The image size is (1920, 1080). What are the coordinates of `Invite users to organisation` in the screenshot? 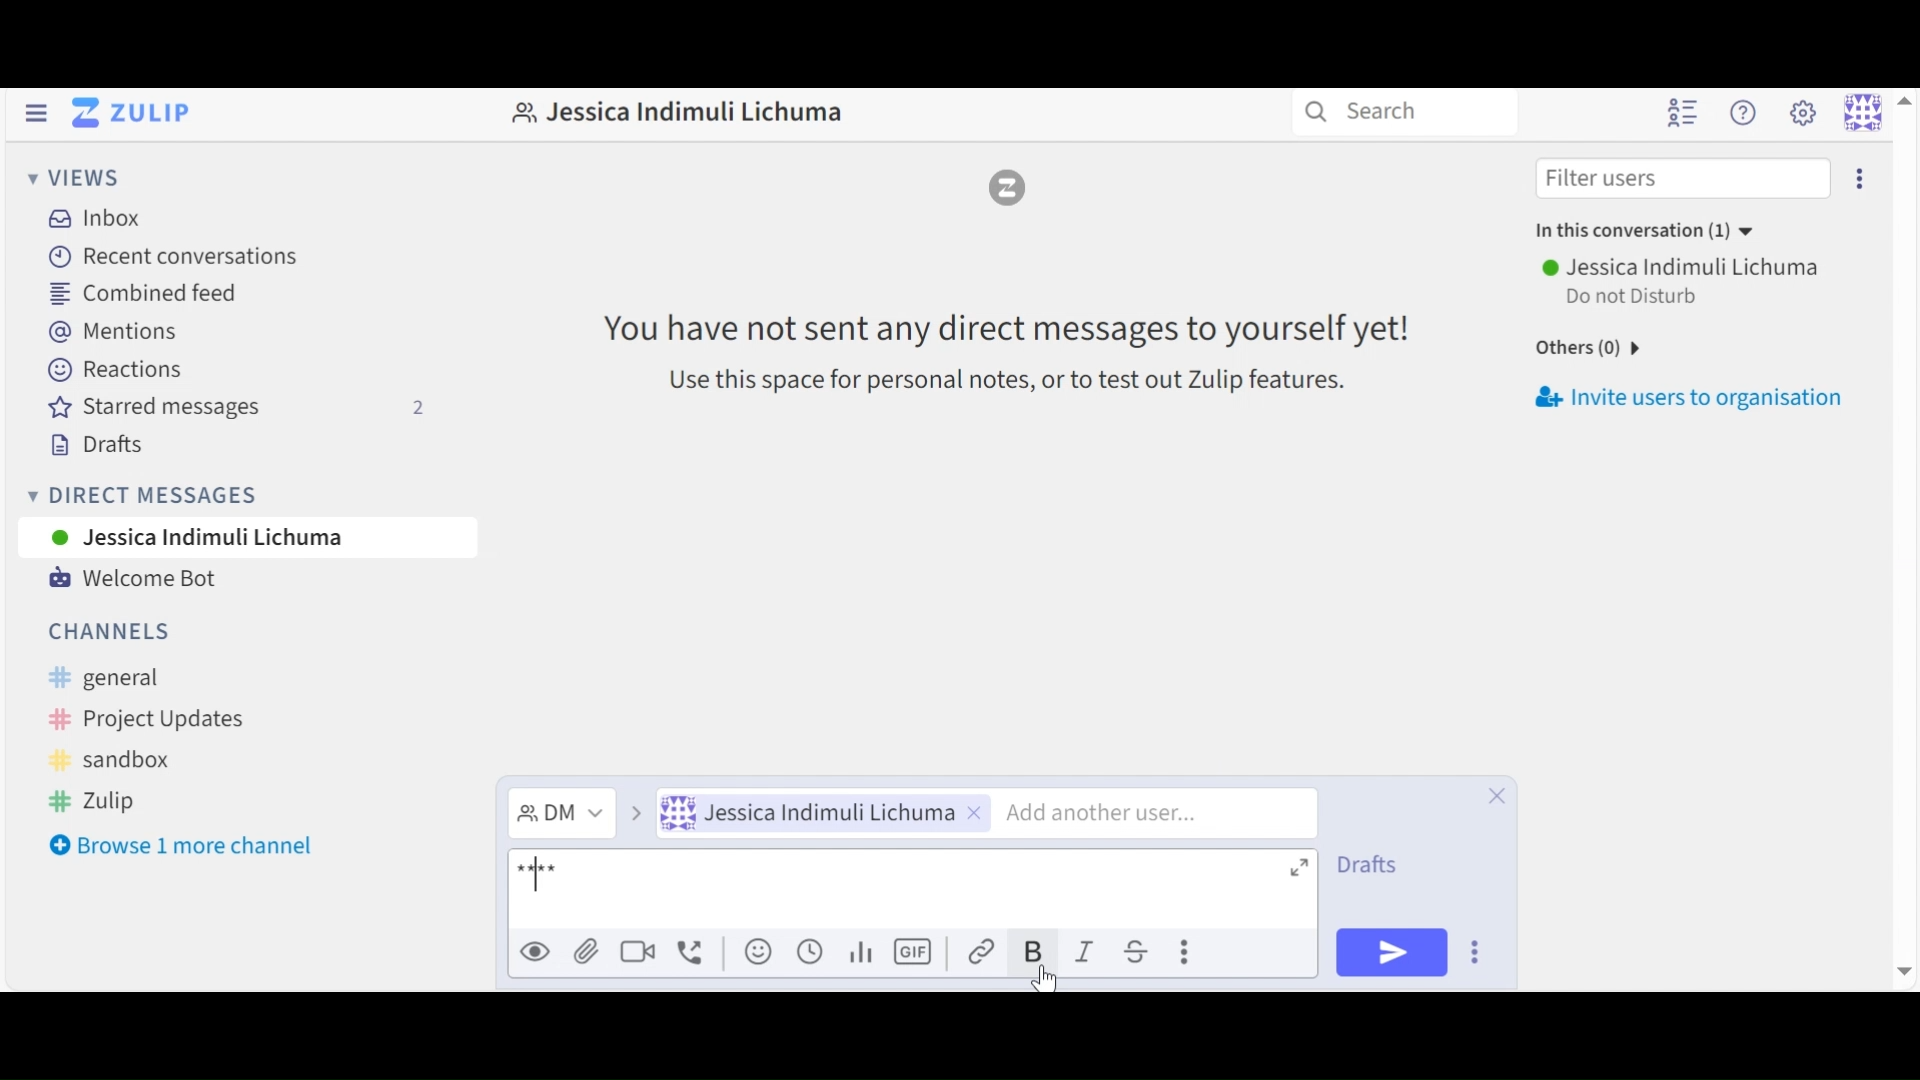 It's located at (1698, 402).